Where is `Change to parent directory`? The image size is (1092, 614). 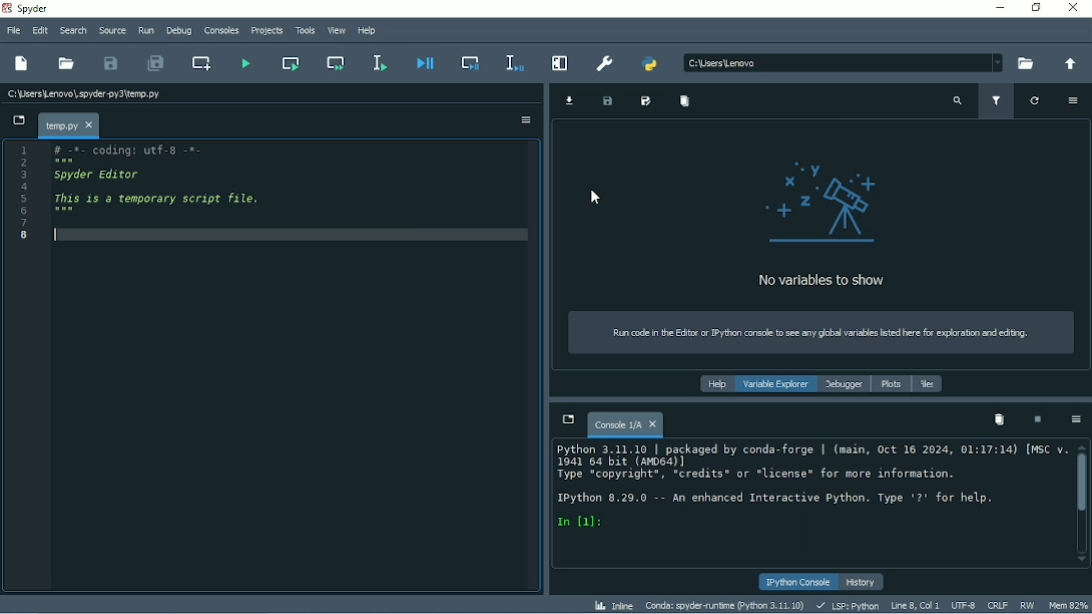 Change to parent directory is located at coordinates (1066, 65).